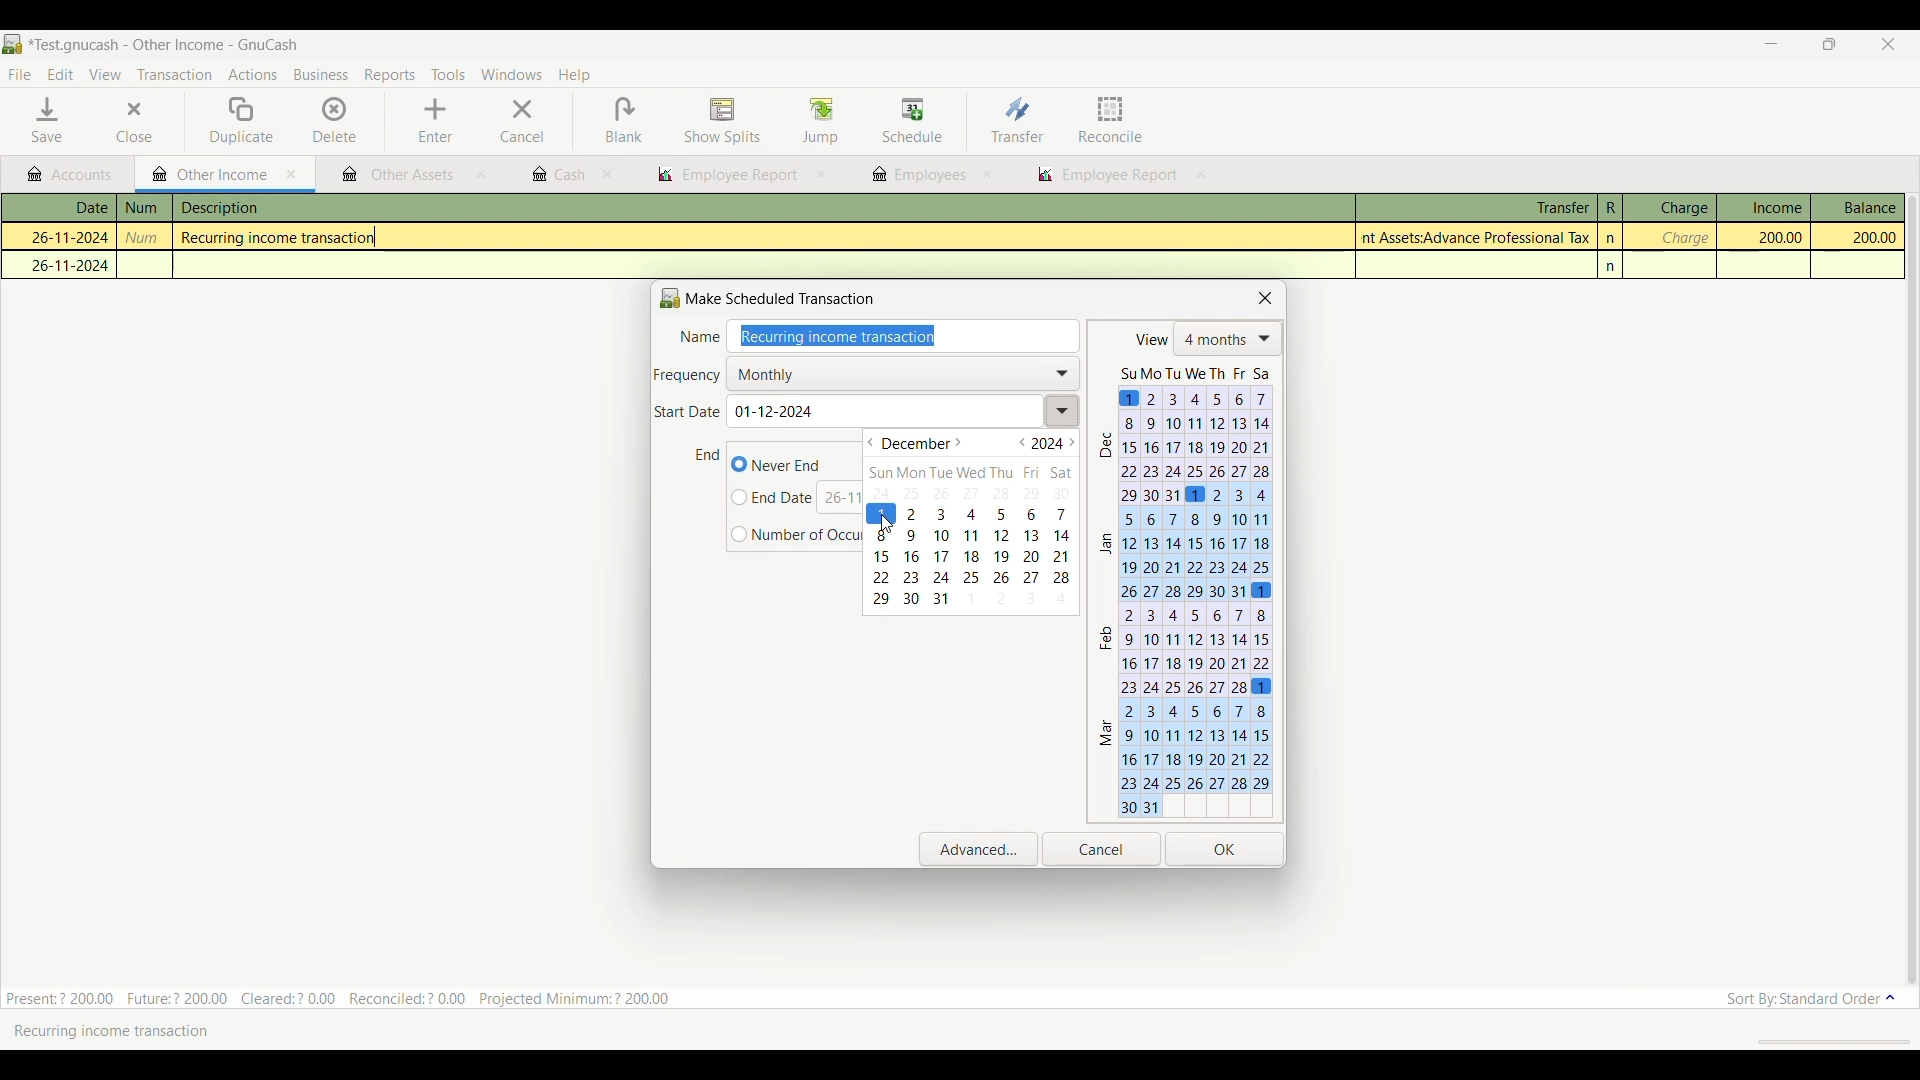 This screenshot has width=1920, height=1080. I want to click on Schedule highlighted after selection by cursor, so click(913, 122).